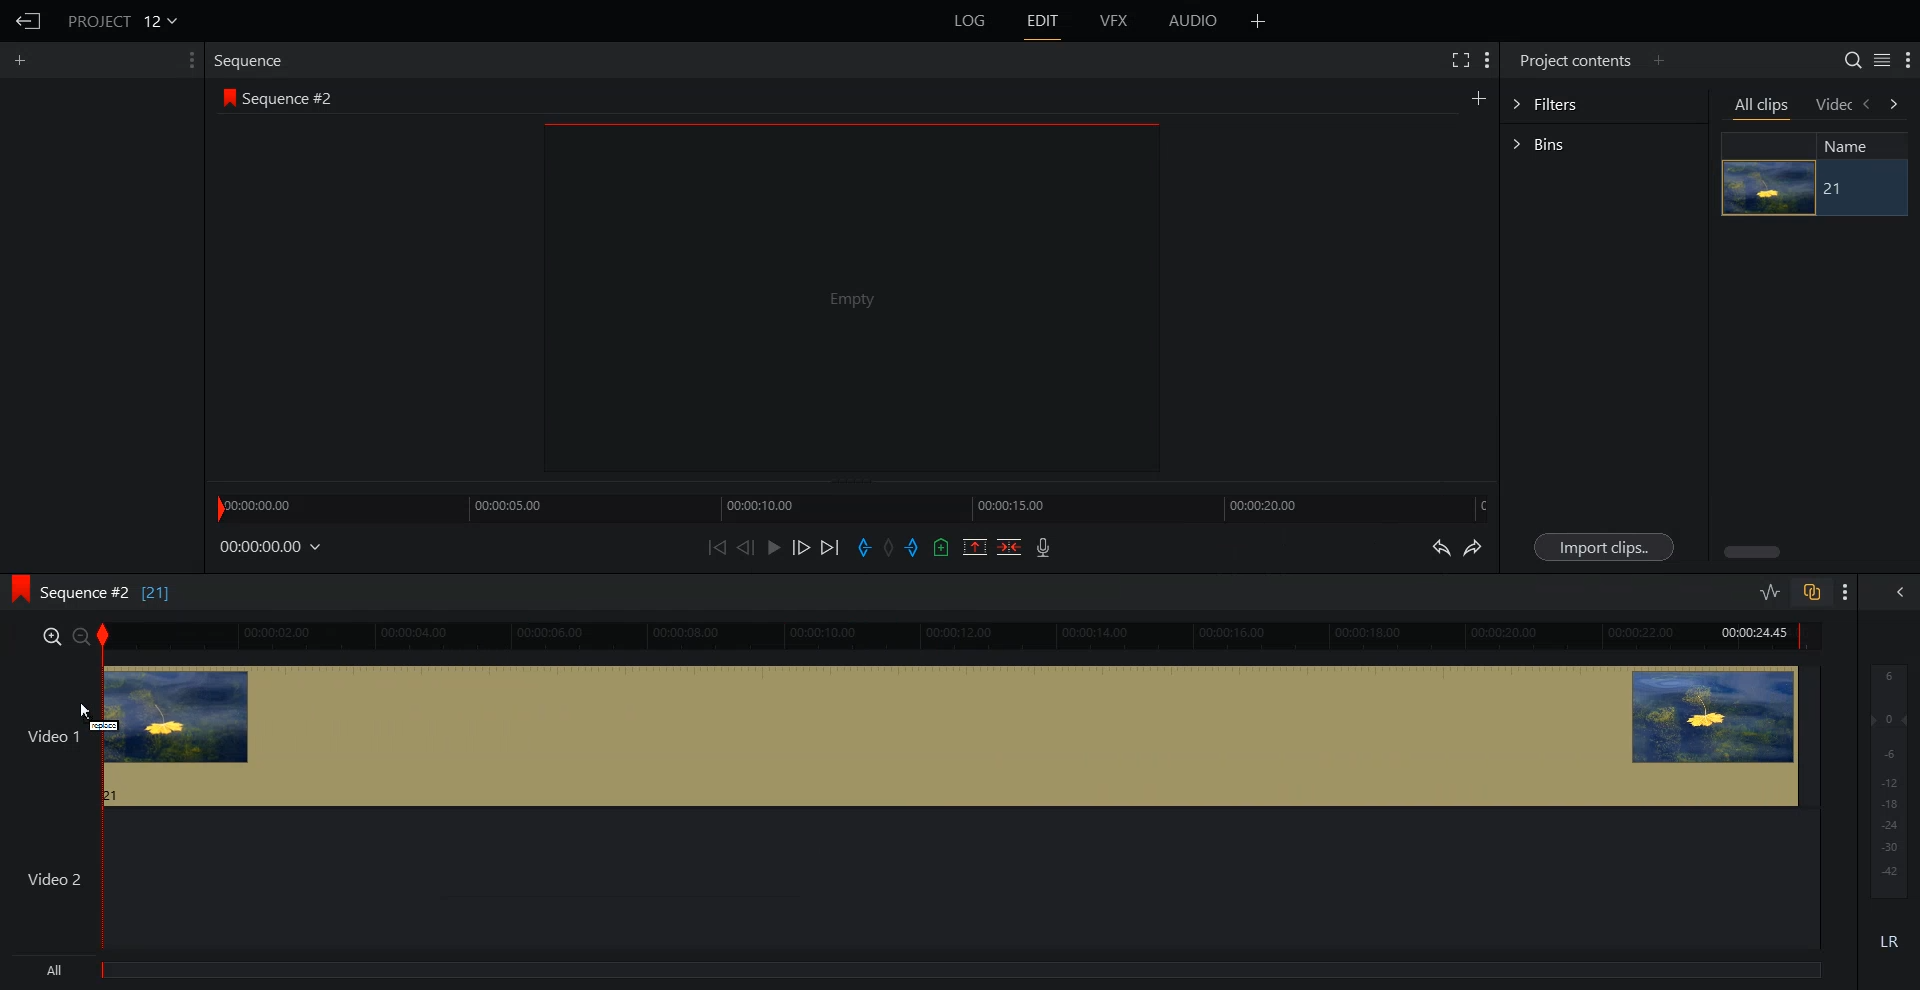  I want to click on backward, so click(1869, 106).